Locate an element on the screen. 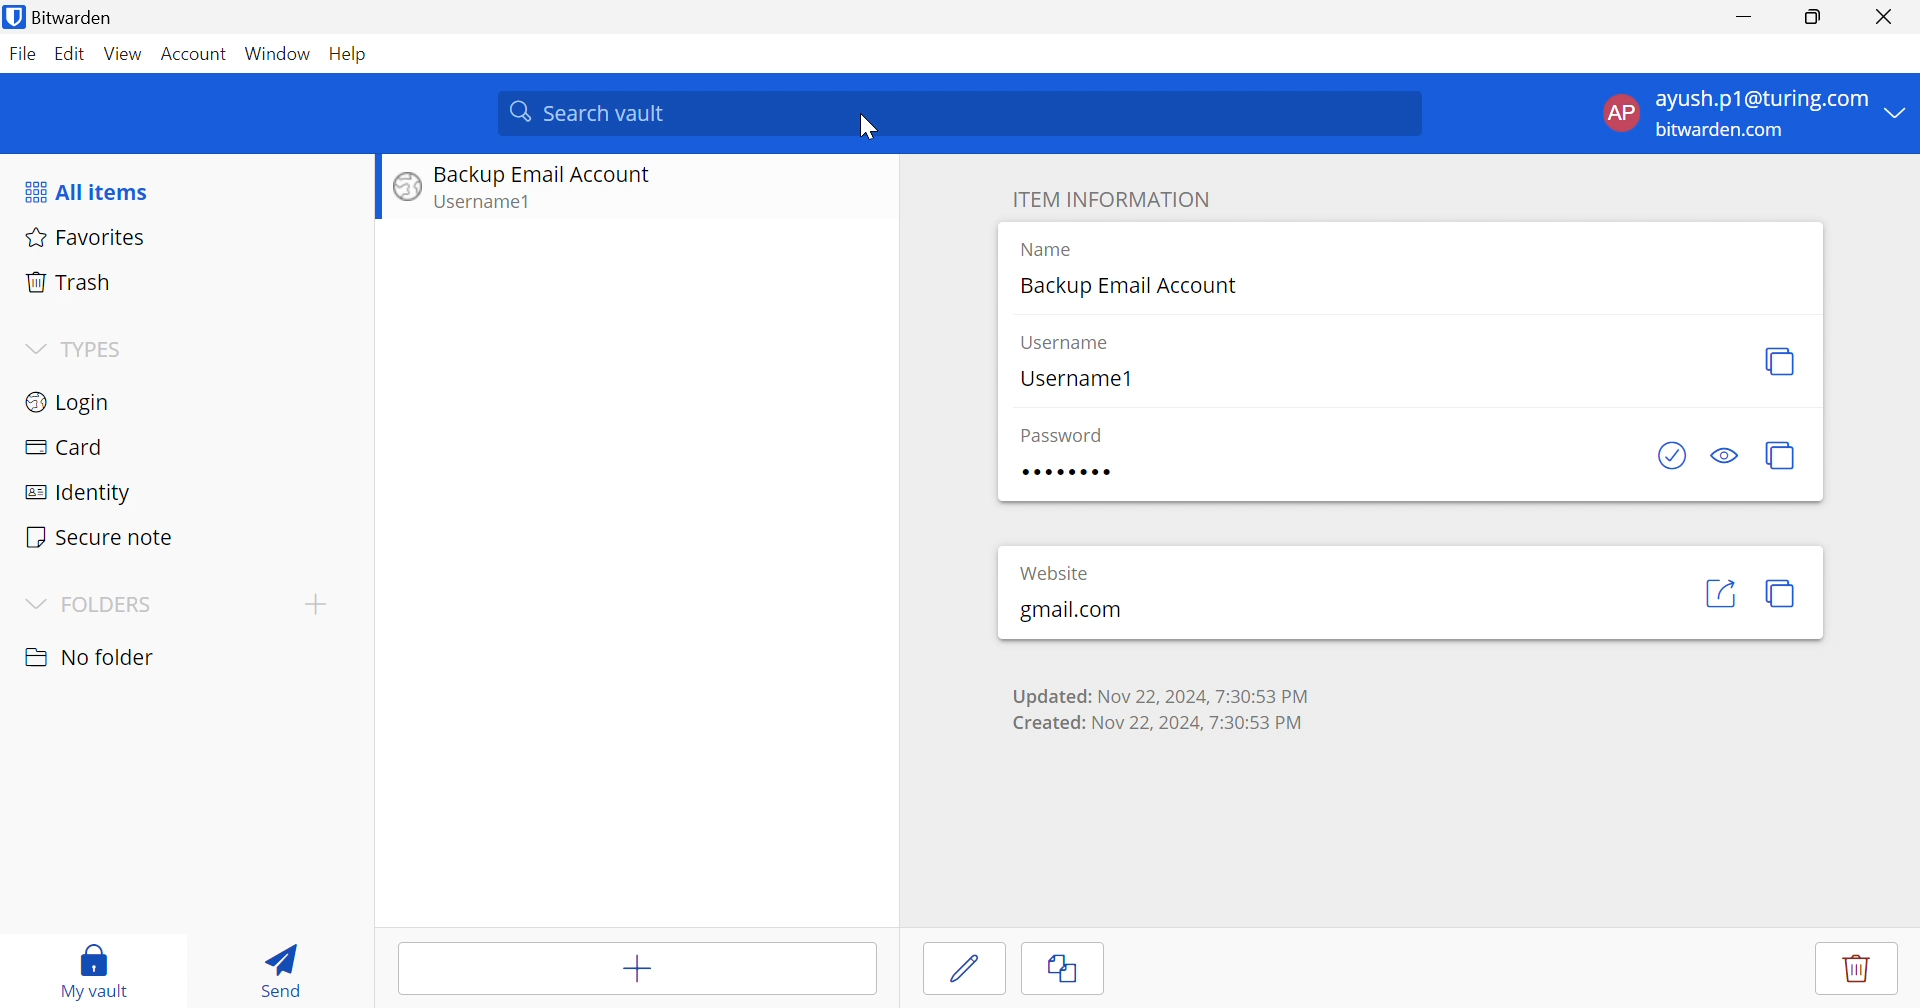  All items is located at coordinates (89, 191).